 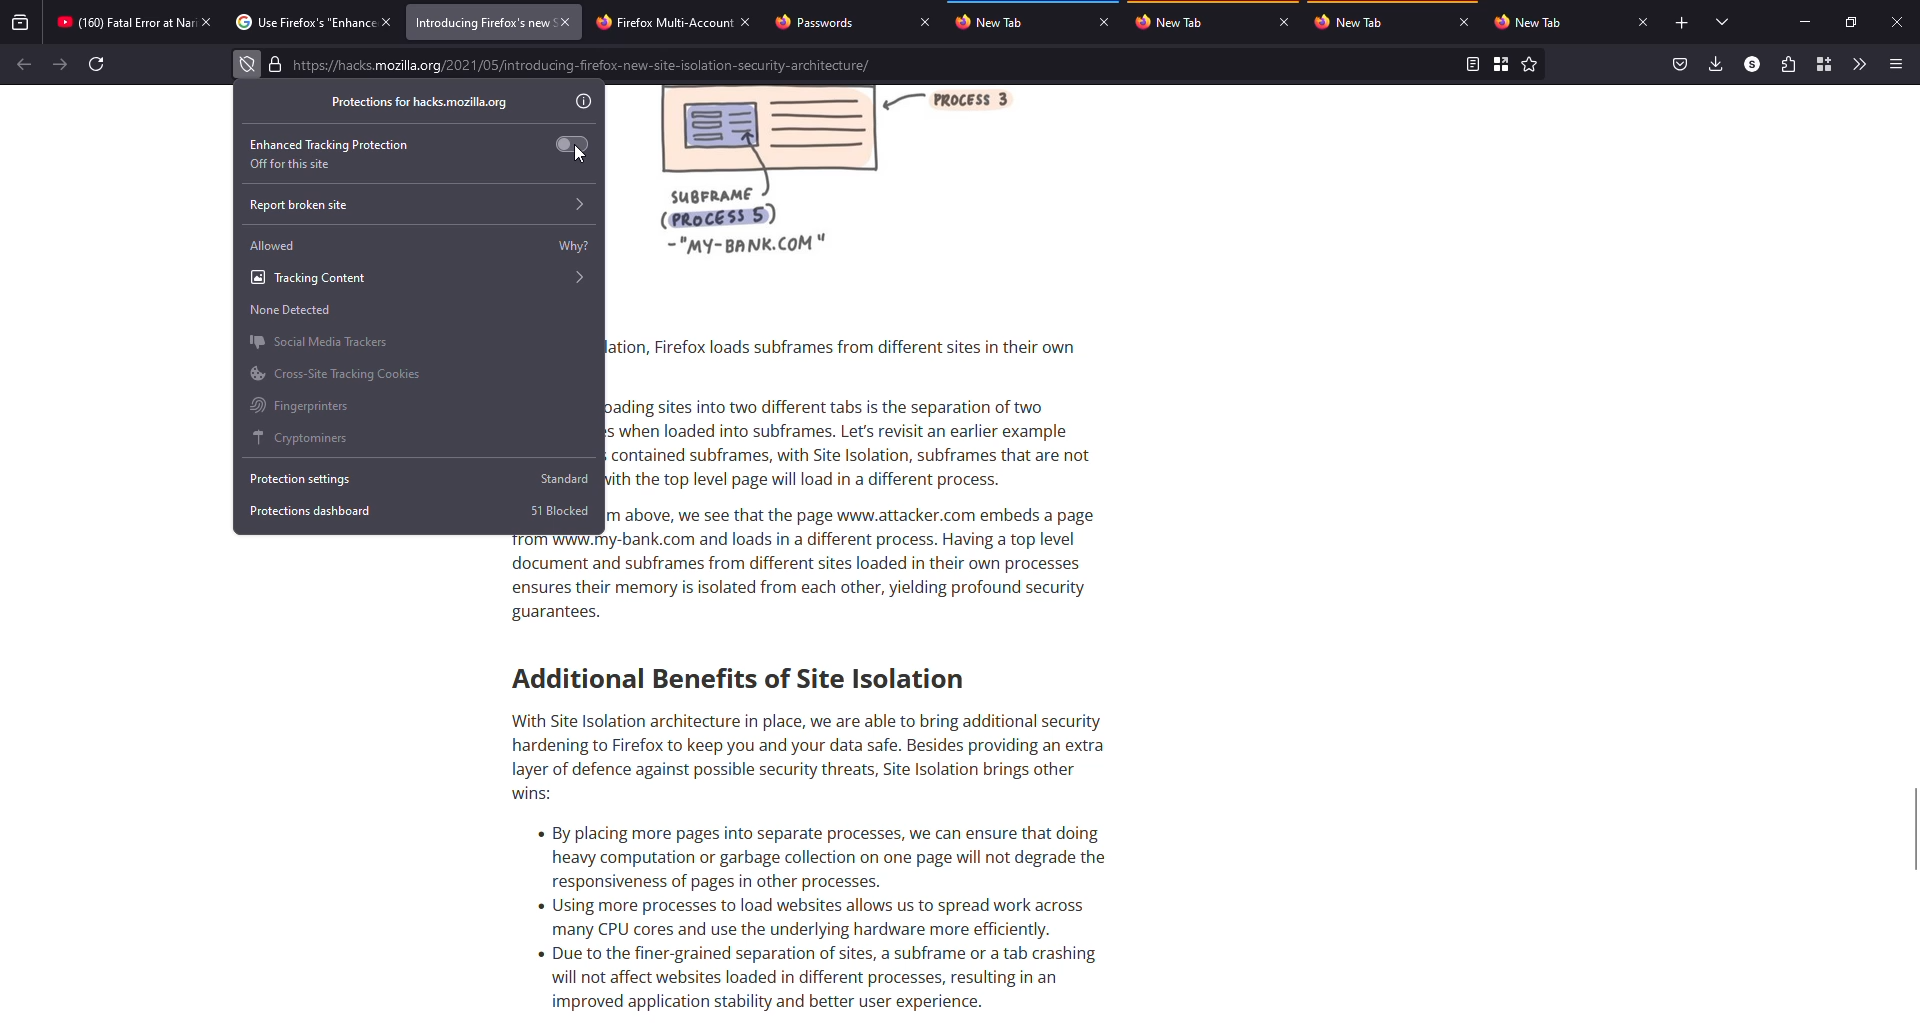 What do you see at coordinates (582, 205) in the screenshot?
I see `expand` at bounding box center [582, 205].